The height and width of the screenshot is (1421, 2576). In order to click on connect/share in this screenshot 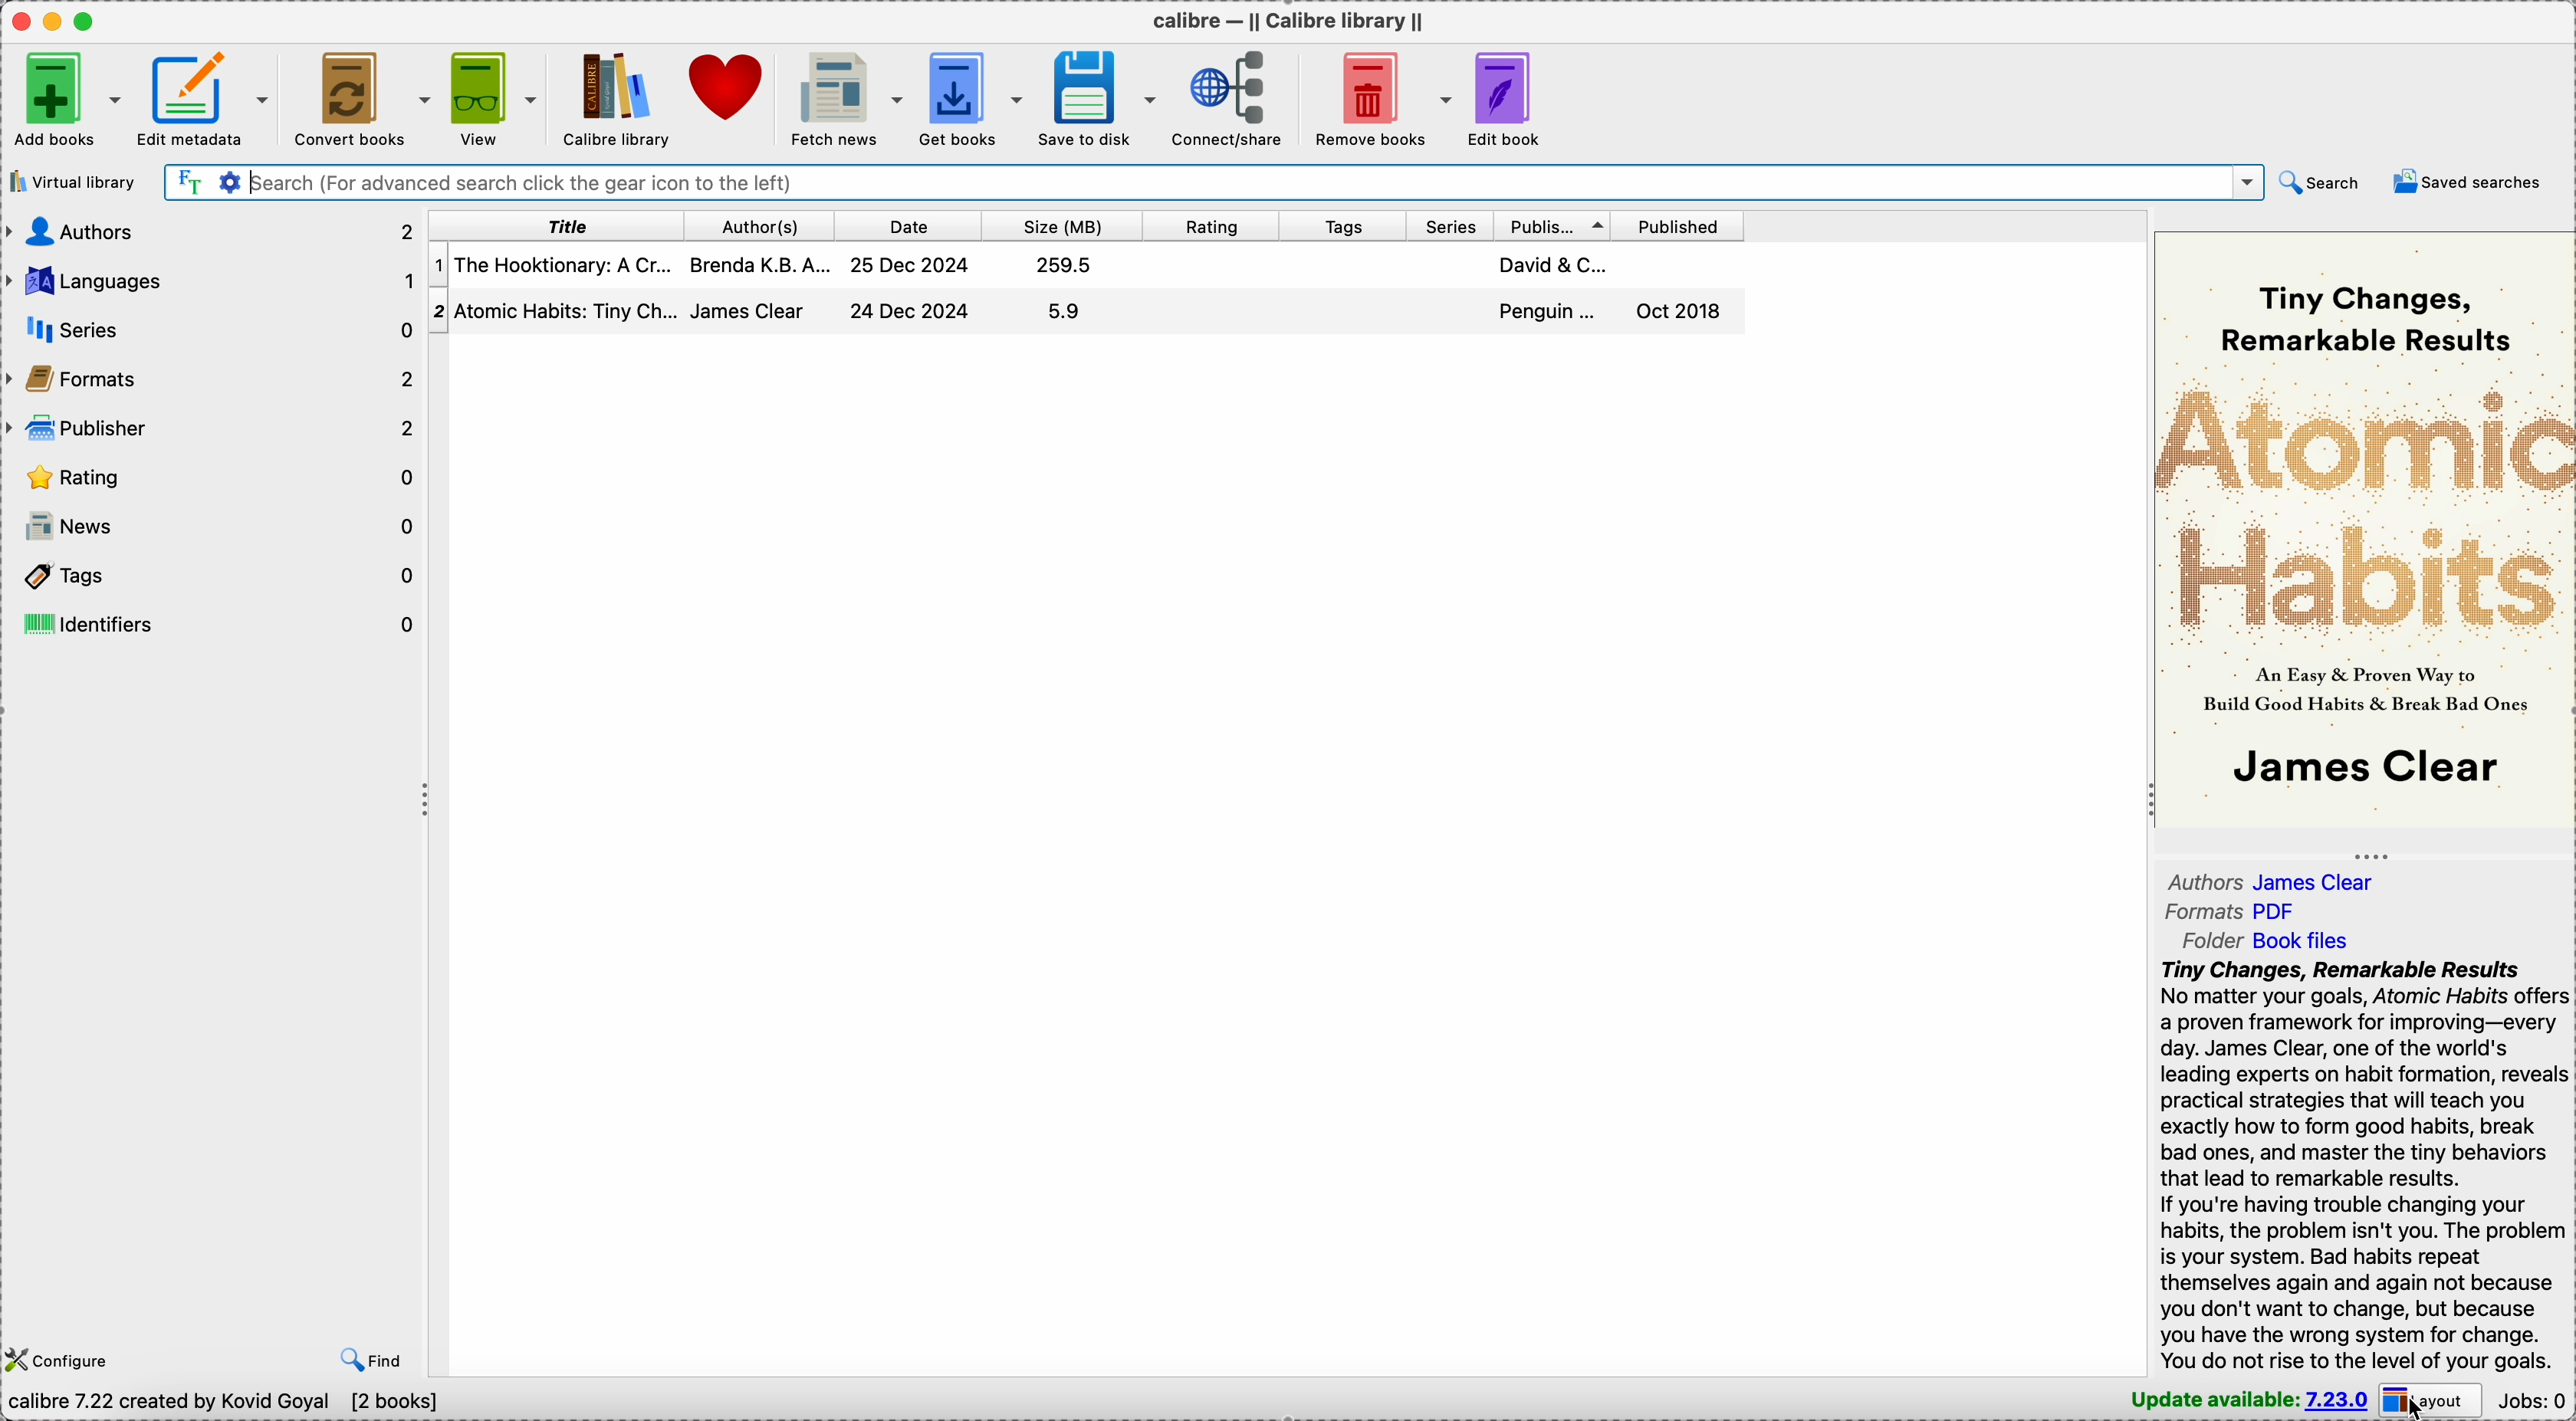, I will do `click(1233, 97)`.